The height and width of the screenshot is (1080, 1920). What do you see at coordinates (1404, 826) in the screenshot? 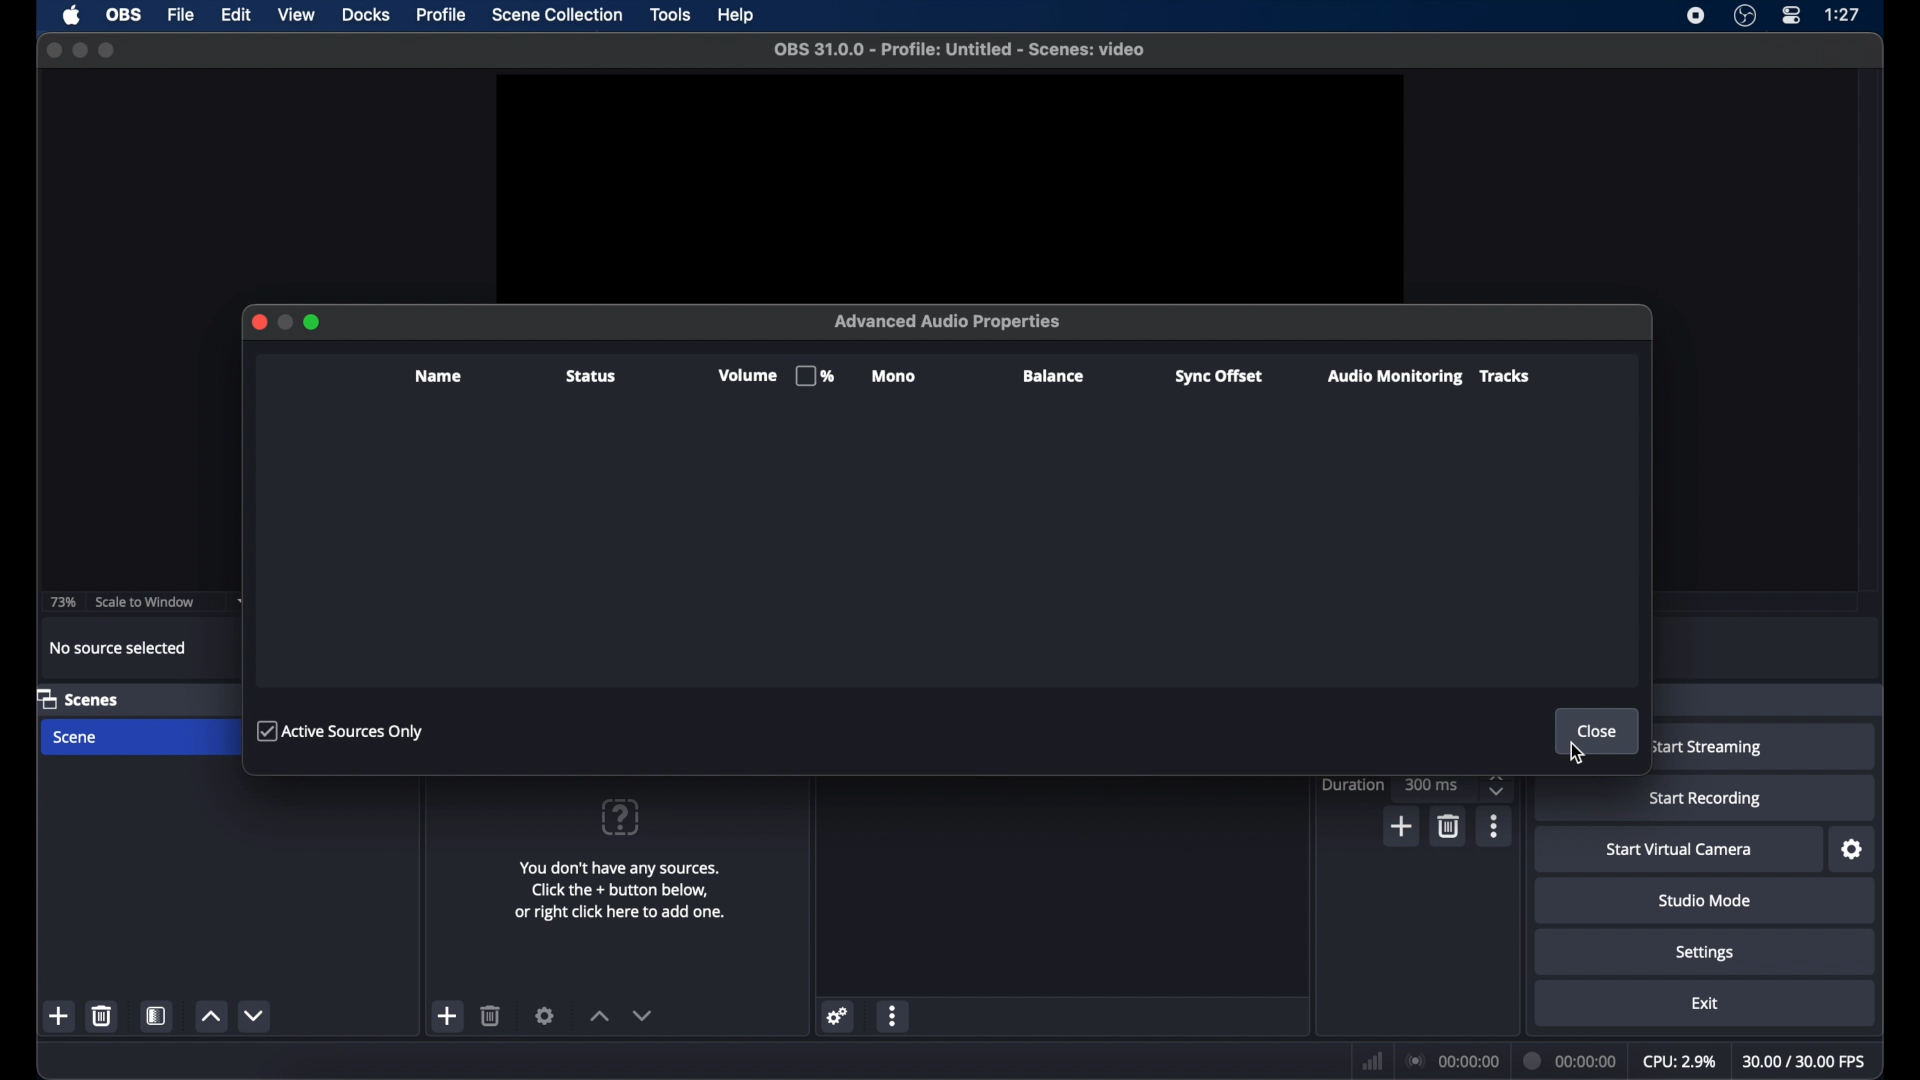
I see `add` at bounding box center [1404, 826].